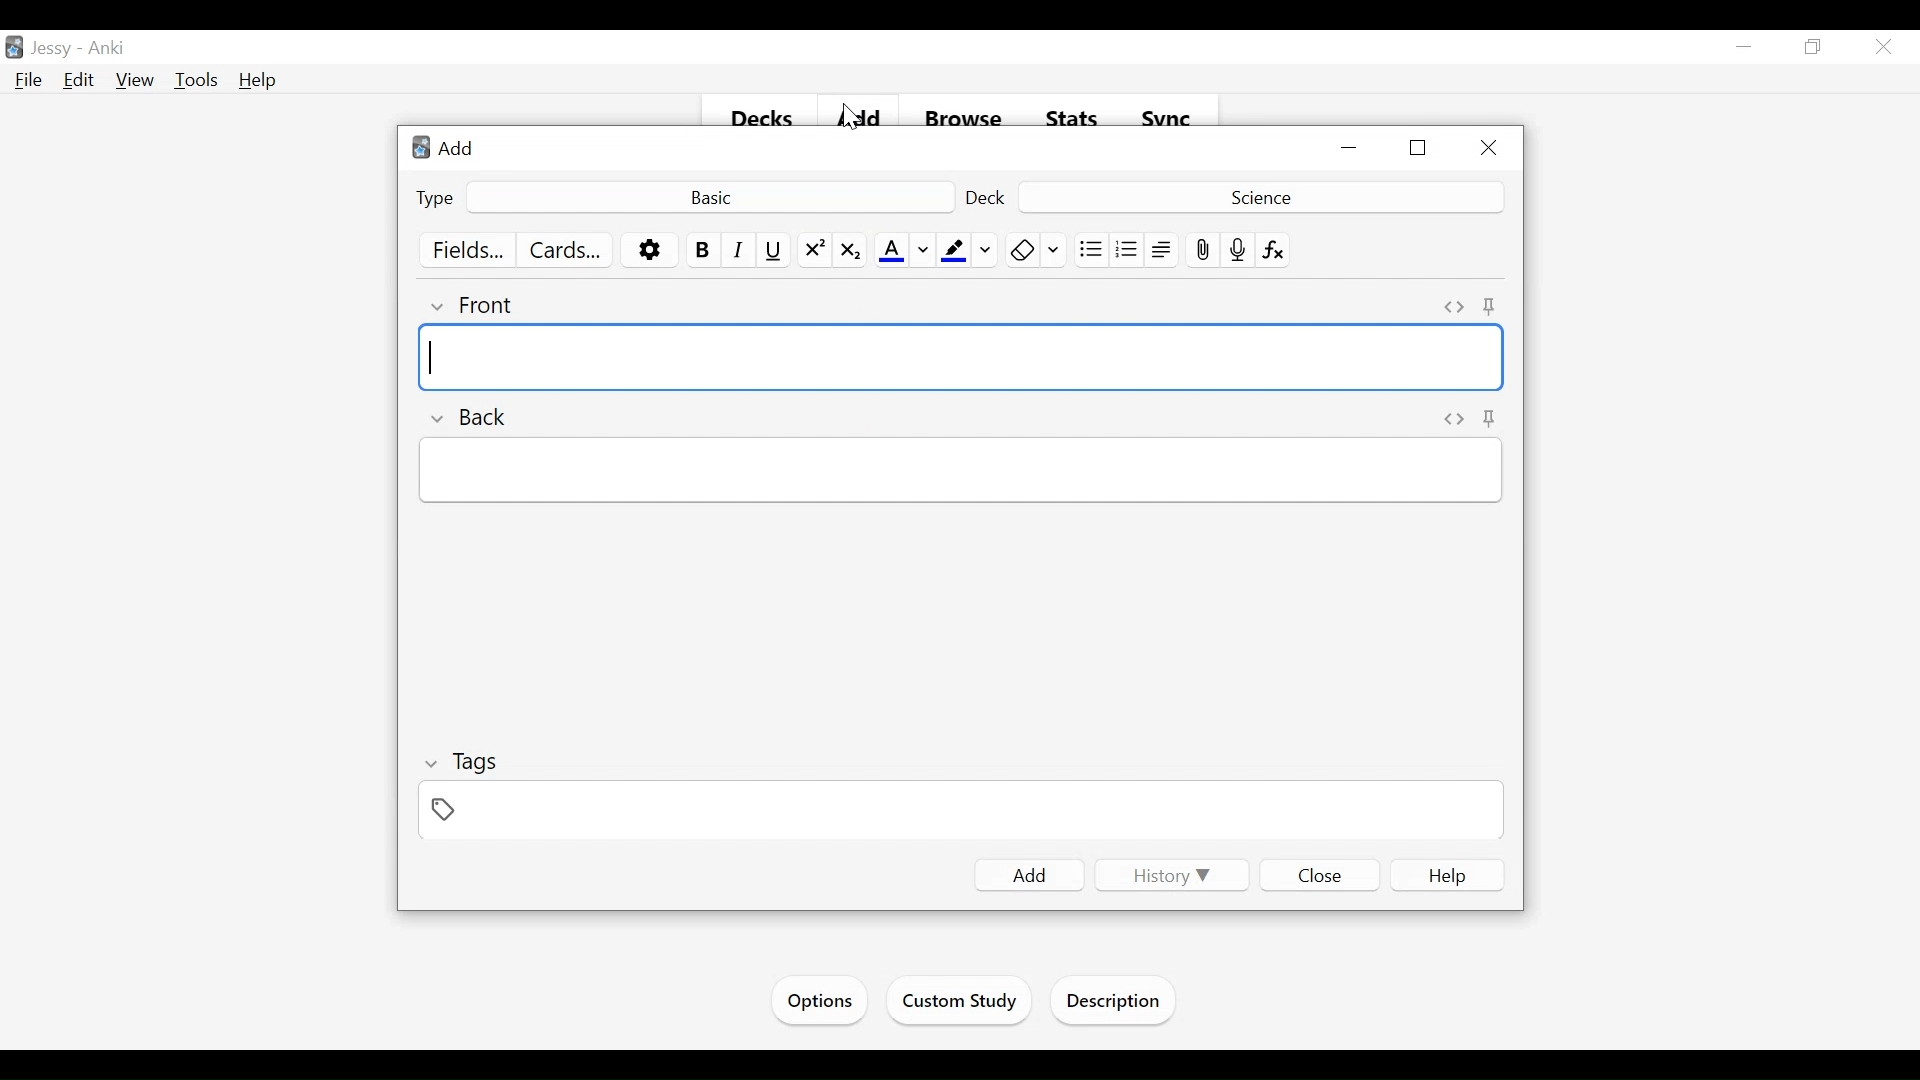 The height and width of the screenshot is (1080, 1920). What do you see at coordinates (1022, 250) in the screenshot?
I see `Remove Formatting` at bounding box center [1022, 250].